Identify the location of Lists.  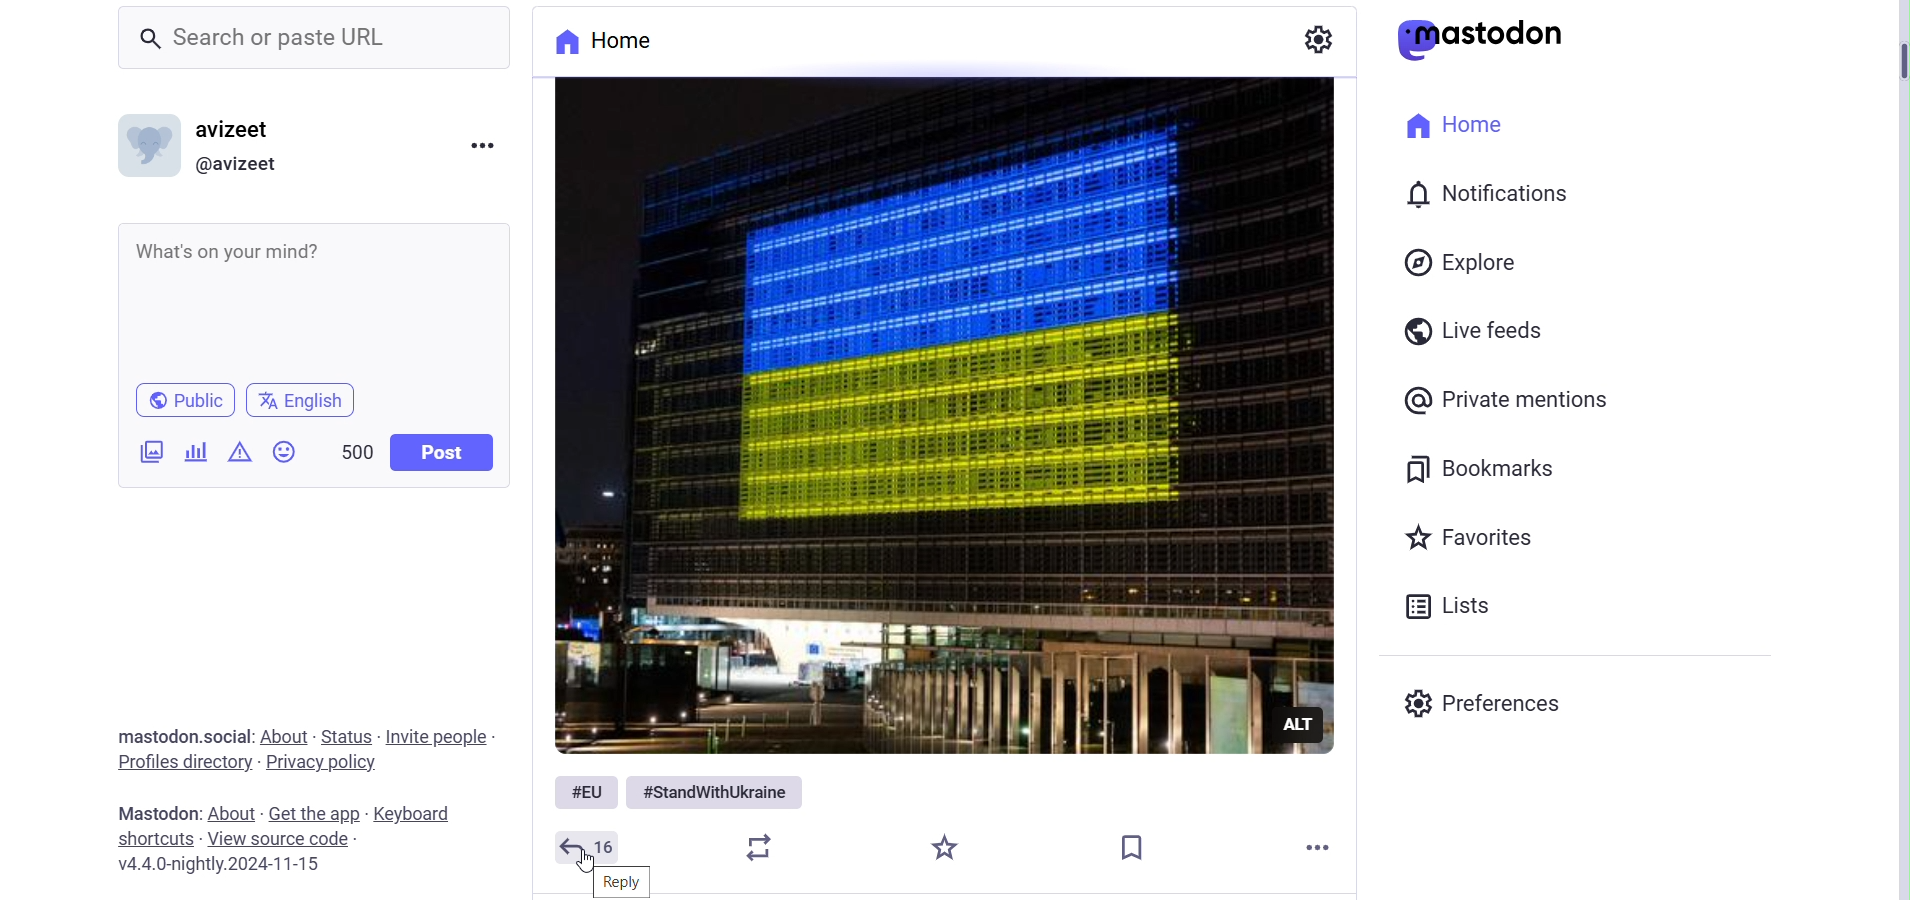
(1455, 606).